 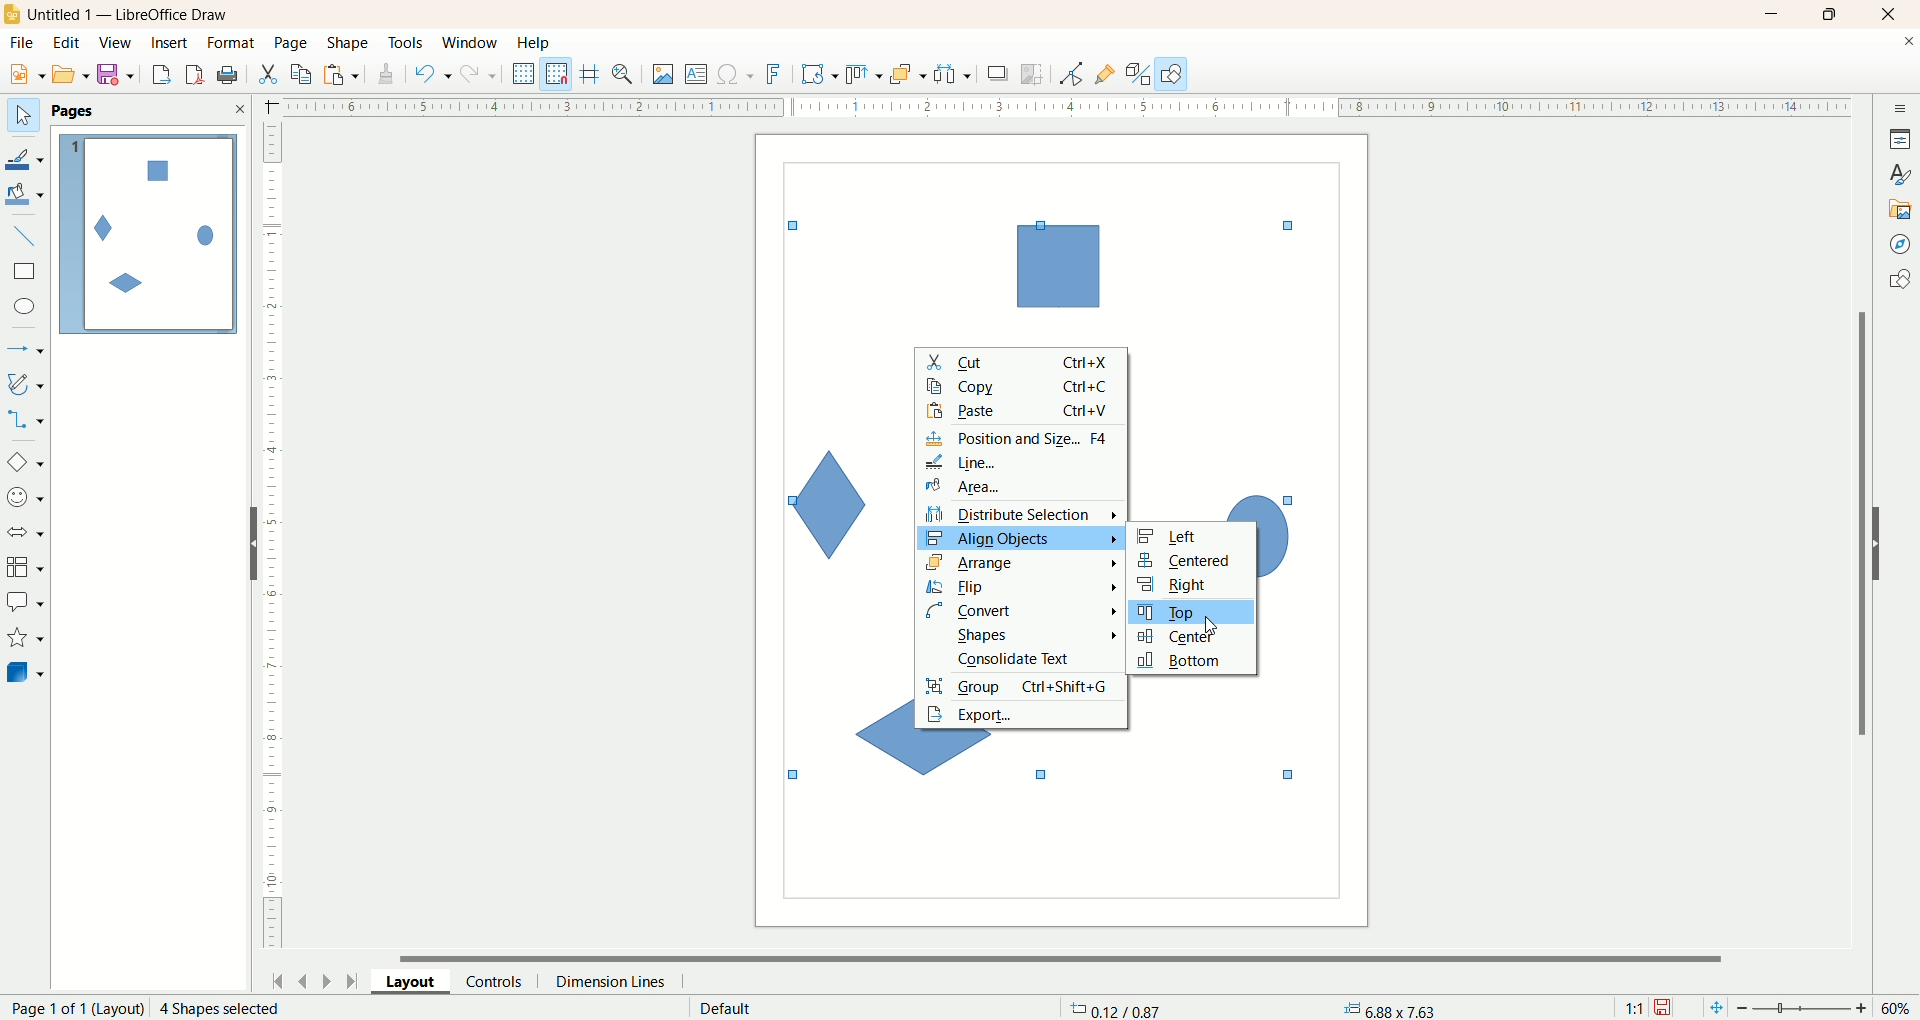 What do you see at coordinates (664, 75) in the screenshot?
I see `insert image` at bounding box center [664, 75].